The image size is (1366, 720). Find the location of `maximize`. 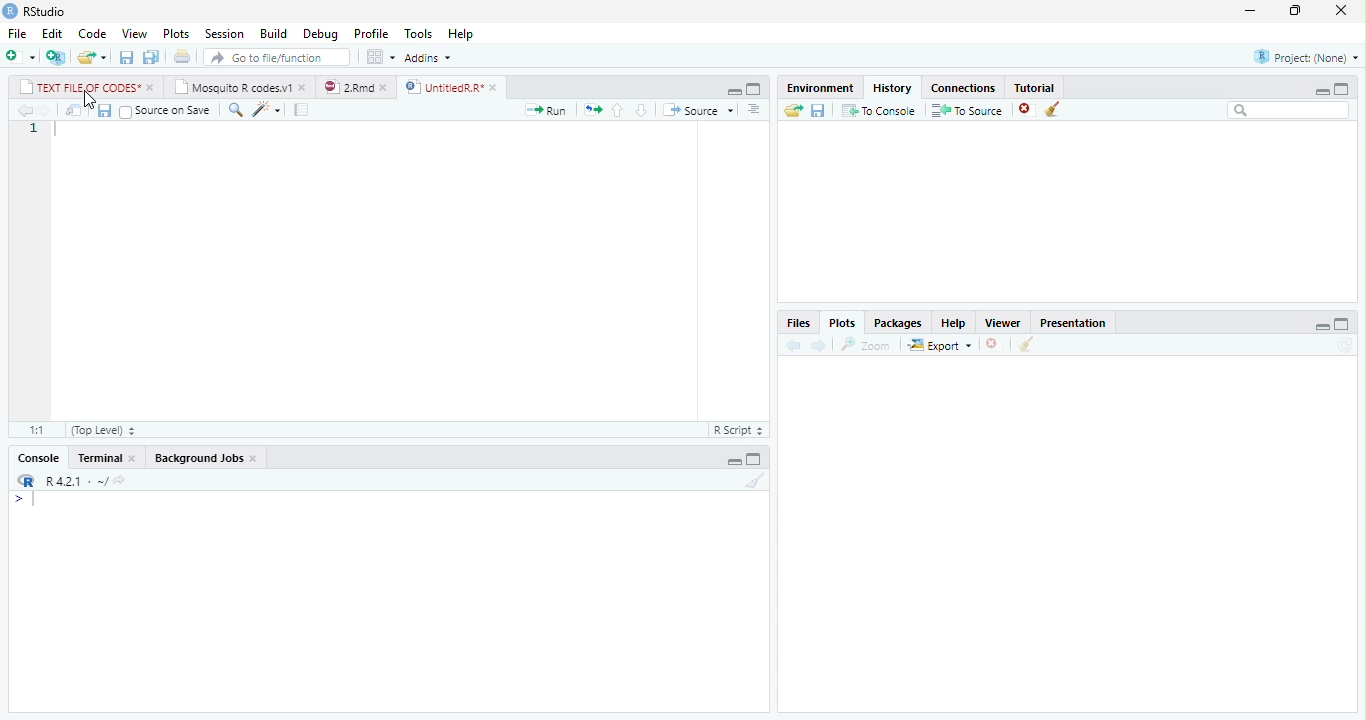

maximize is located at coordinates (1342, 89).